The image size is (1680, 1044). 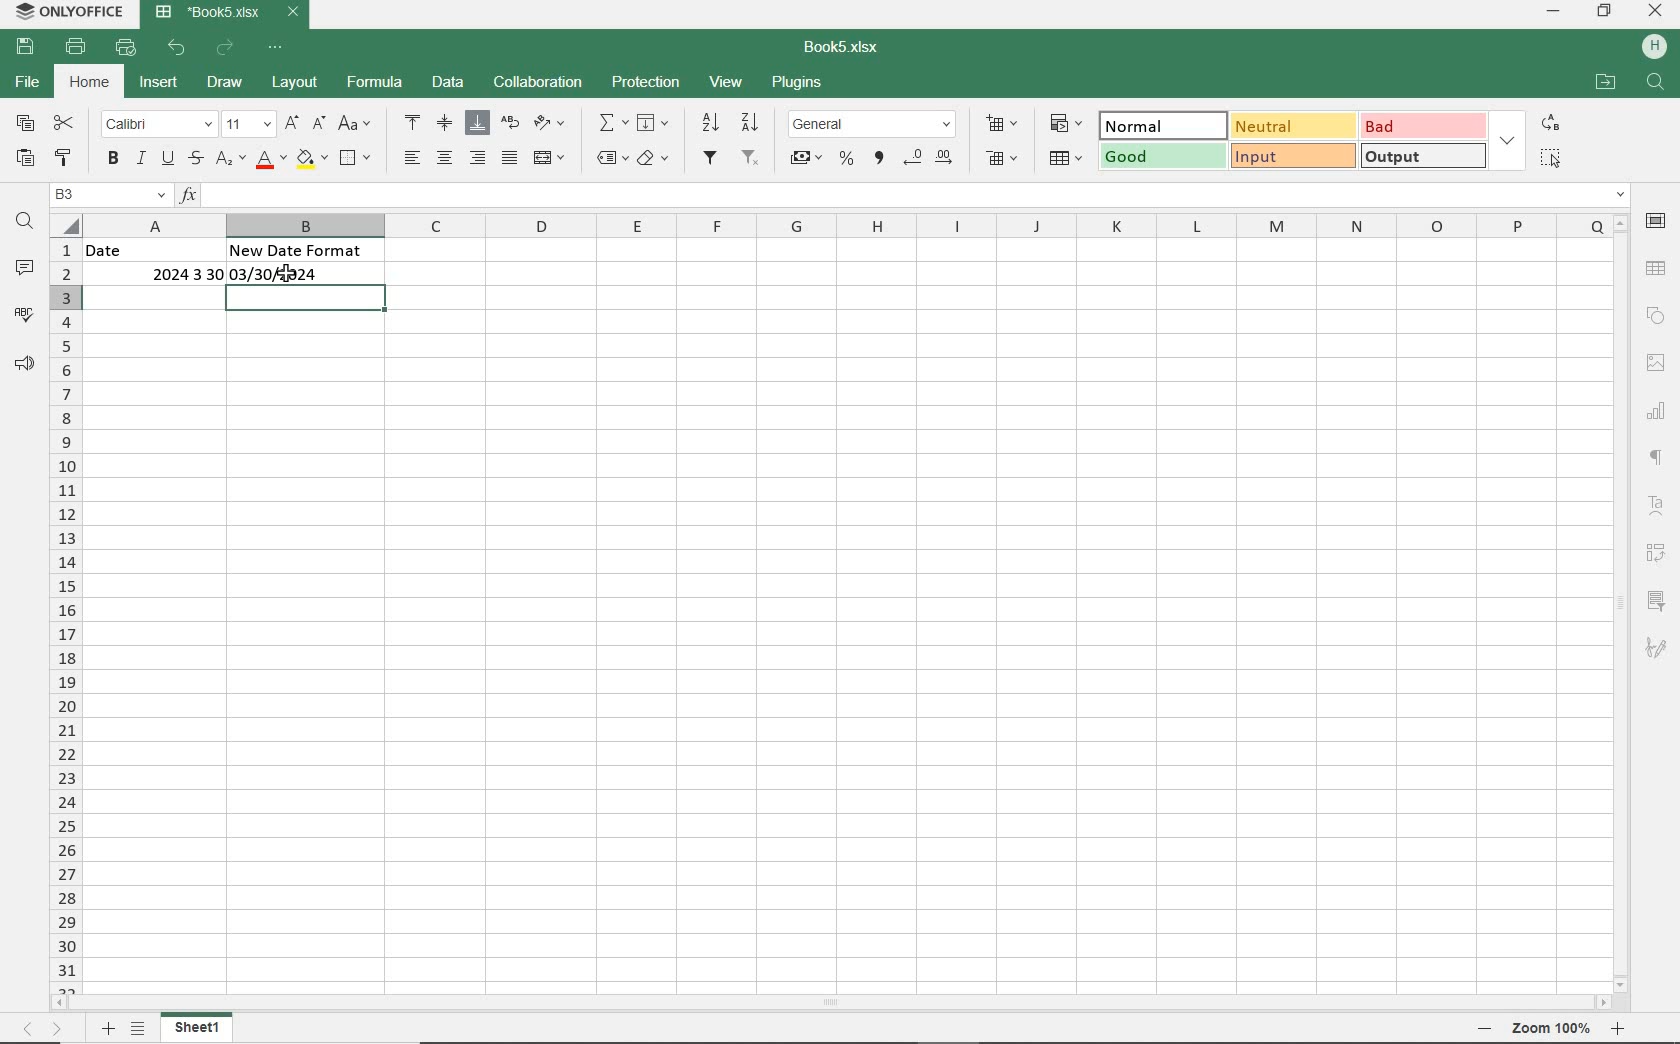 I want to click on BOLD, so click(x=114, y=159).